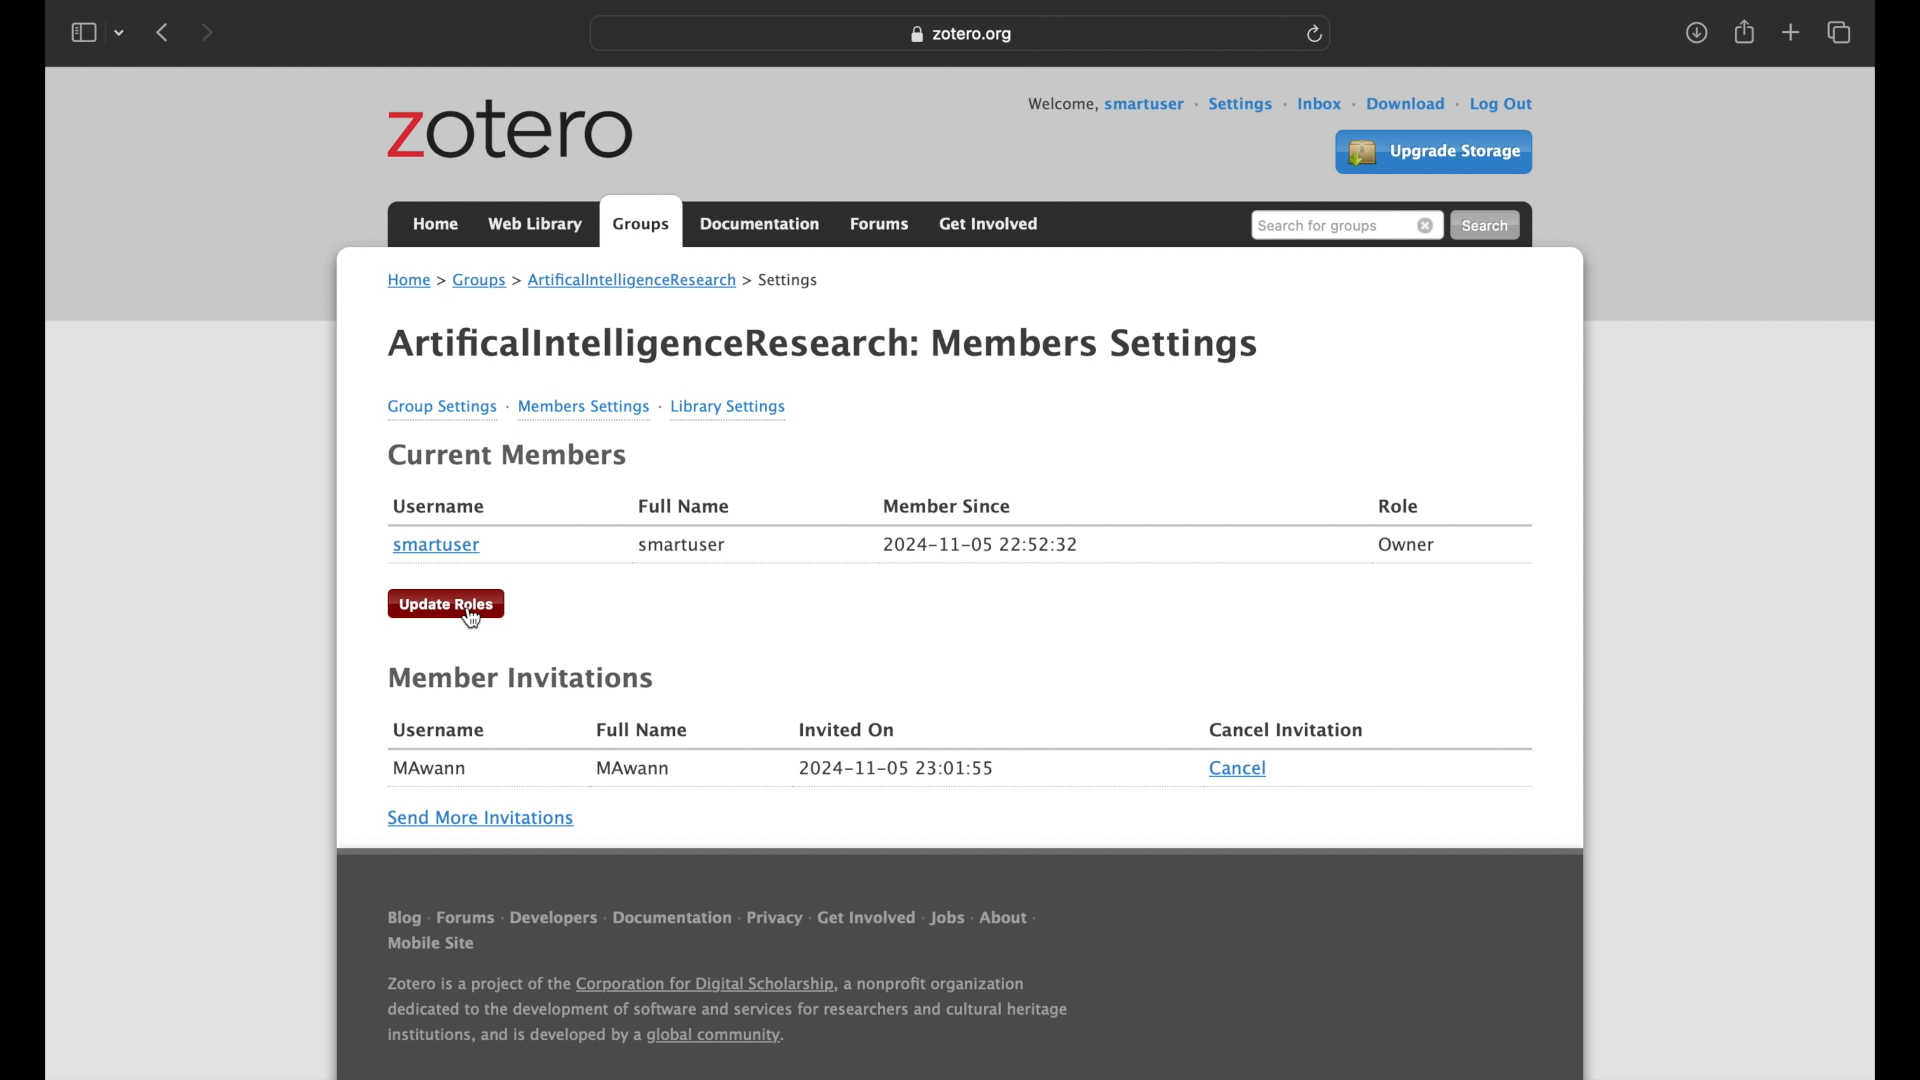 The width and height of the screenshot is (1920, 1080). I want to click on forums, so click(881, 226).